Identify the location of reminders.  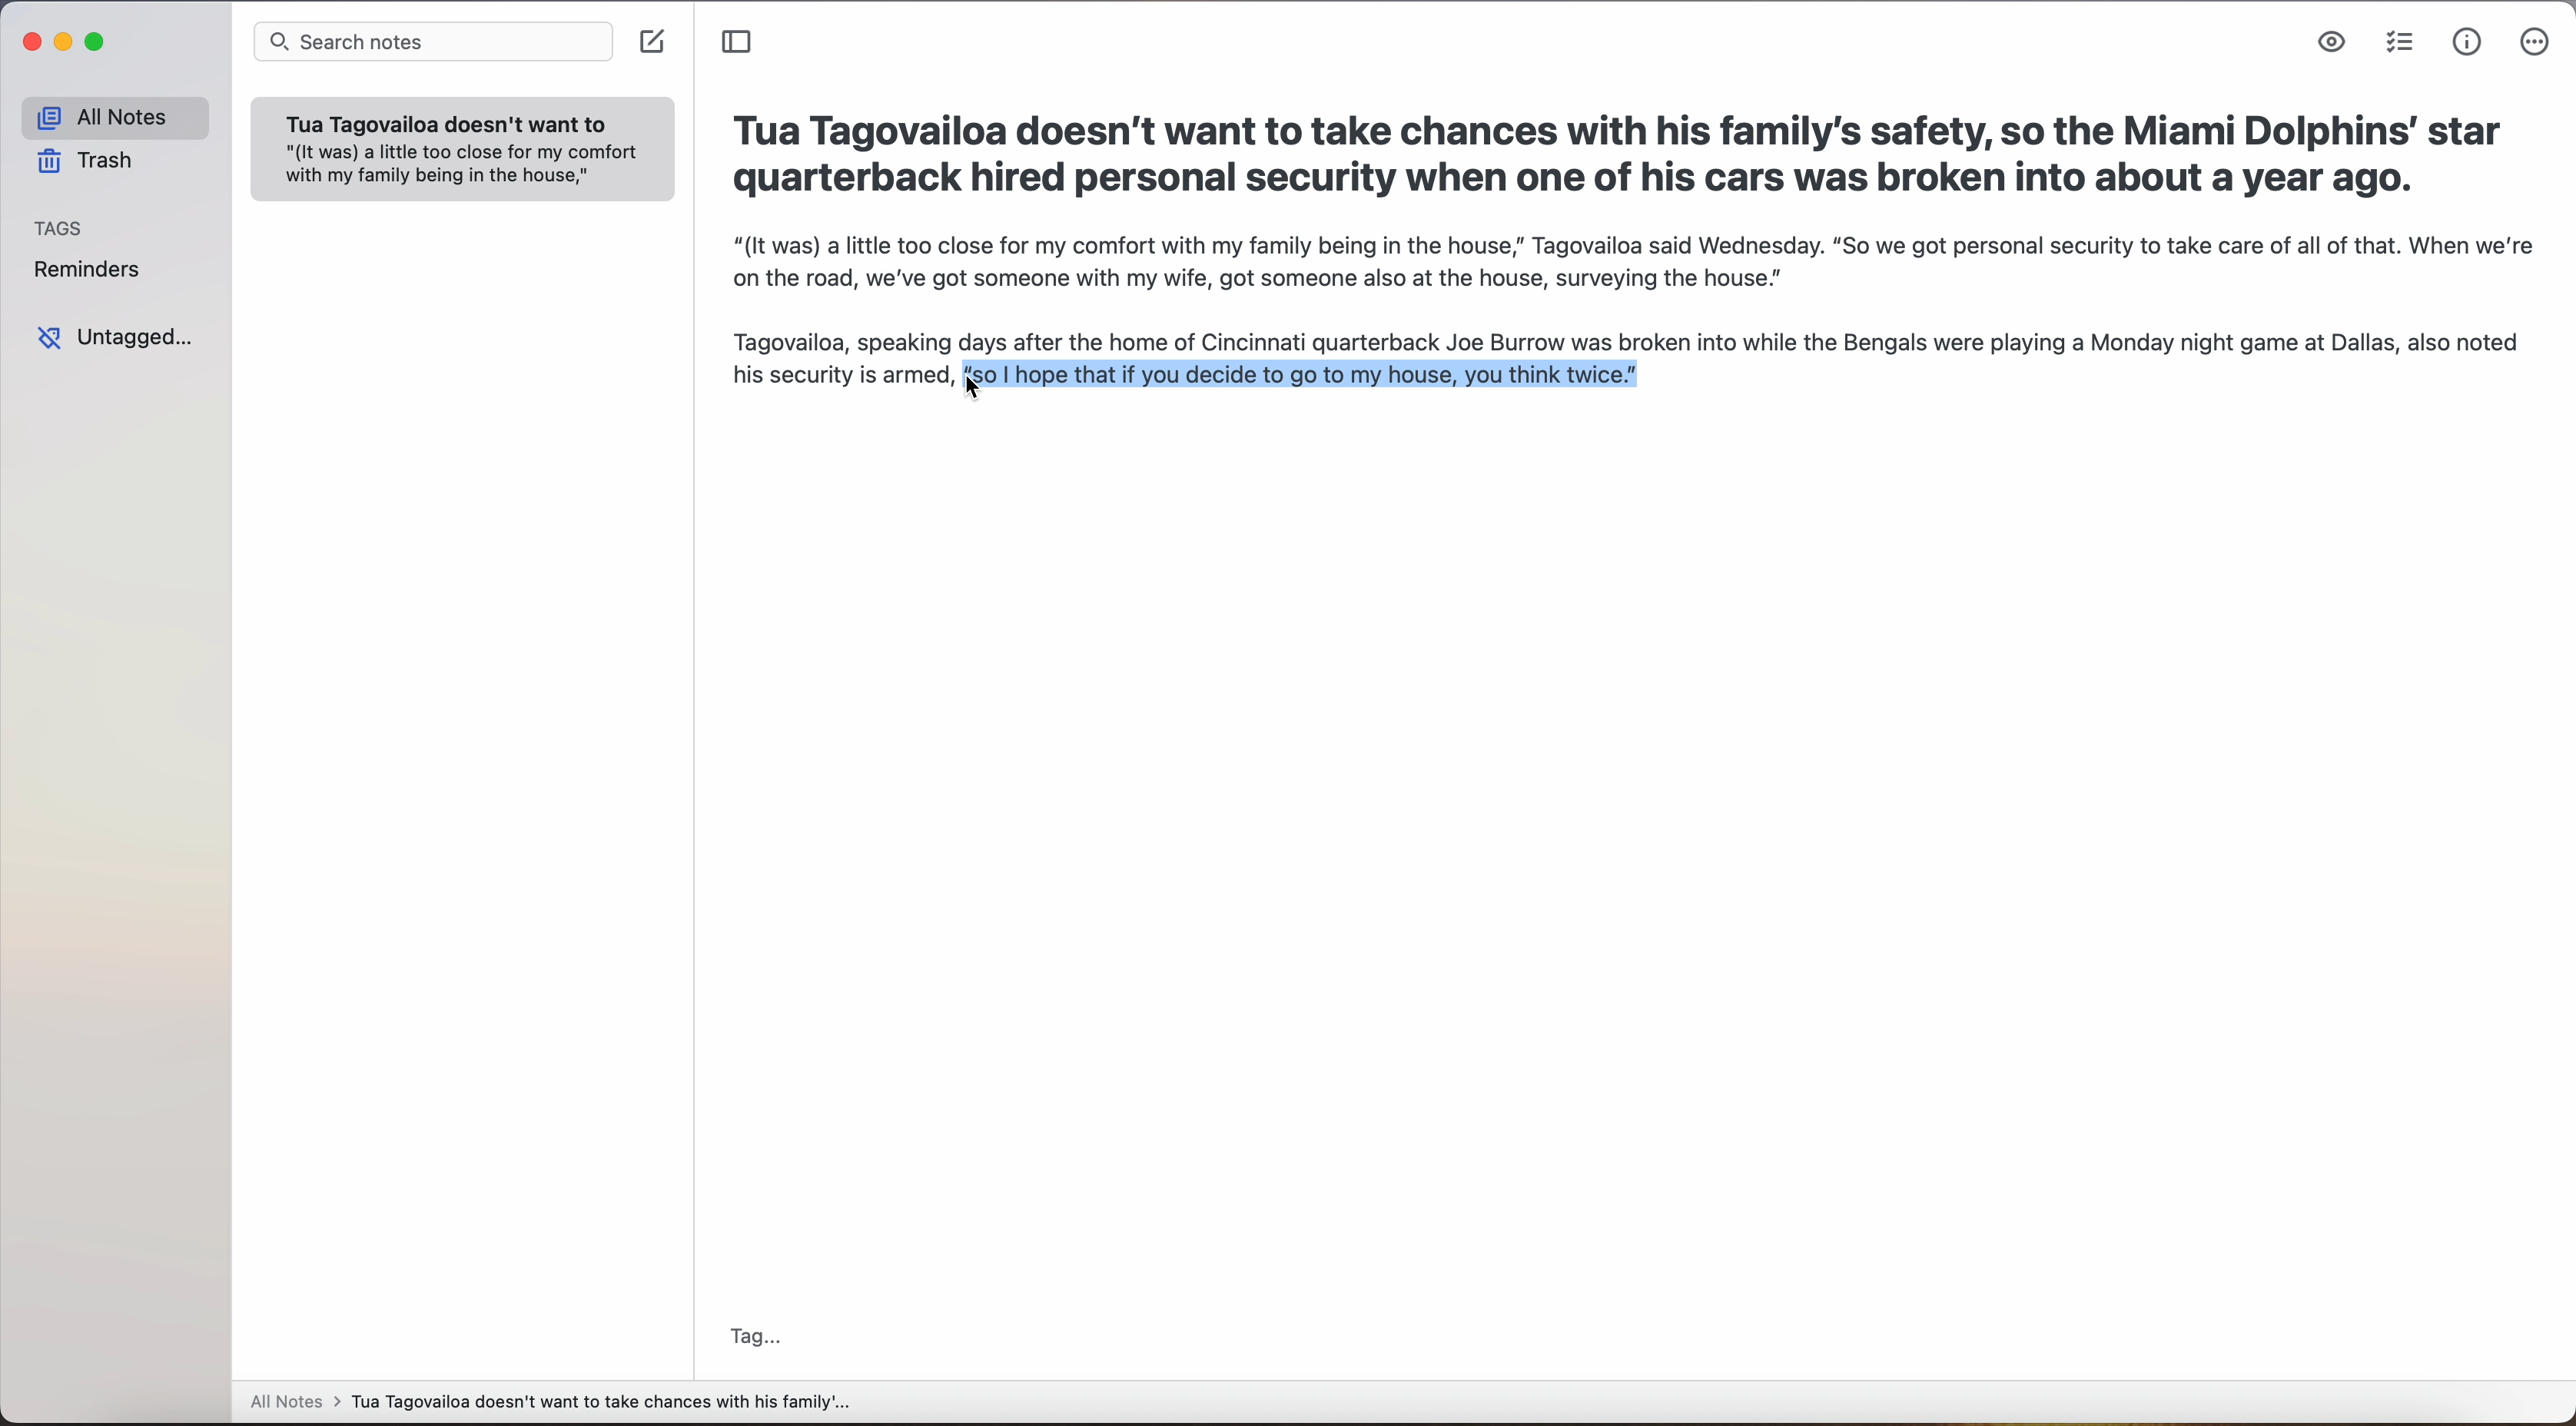
(92, 270).